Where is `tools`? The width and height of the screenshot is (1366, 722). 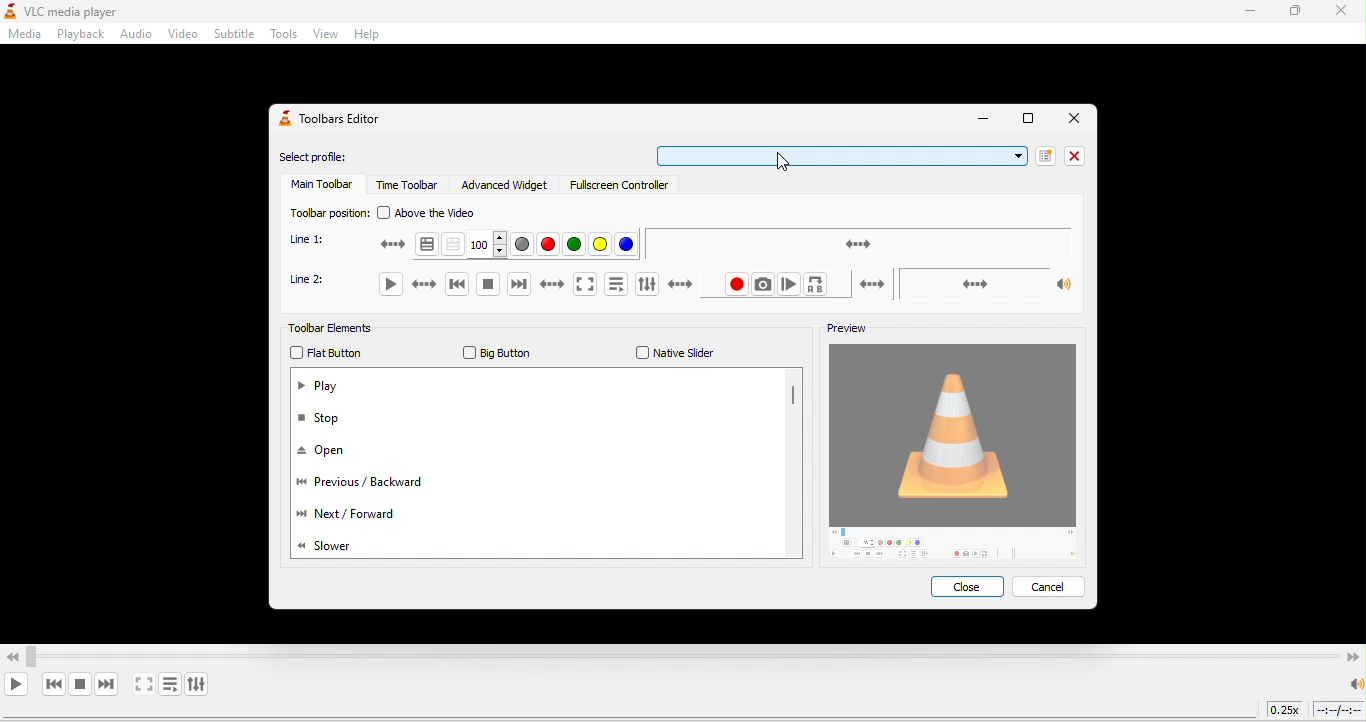 tools is located at coordinates (283, 36).